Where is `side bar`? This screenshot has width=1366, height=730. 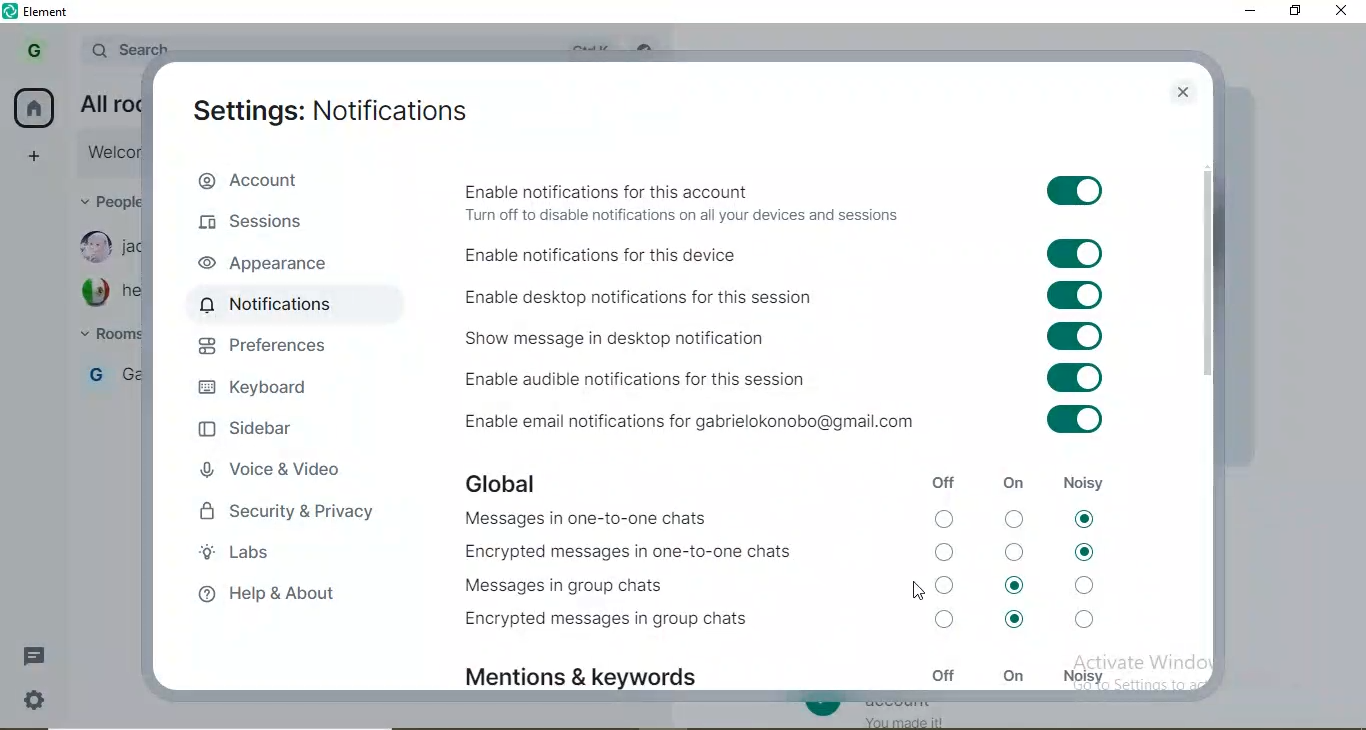
side bar is located at coordinates (1209, 277).